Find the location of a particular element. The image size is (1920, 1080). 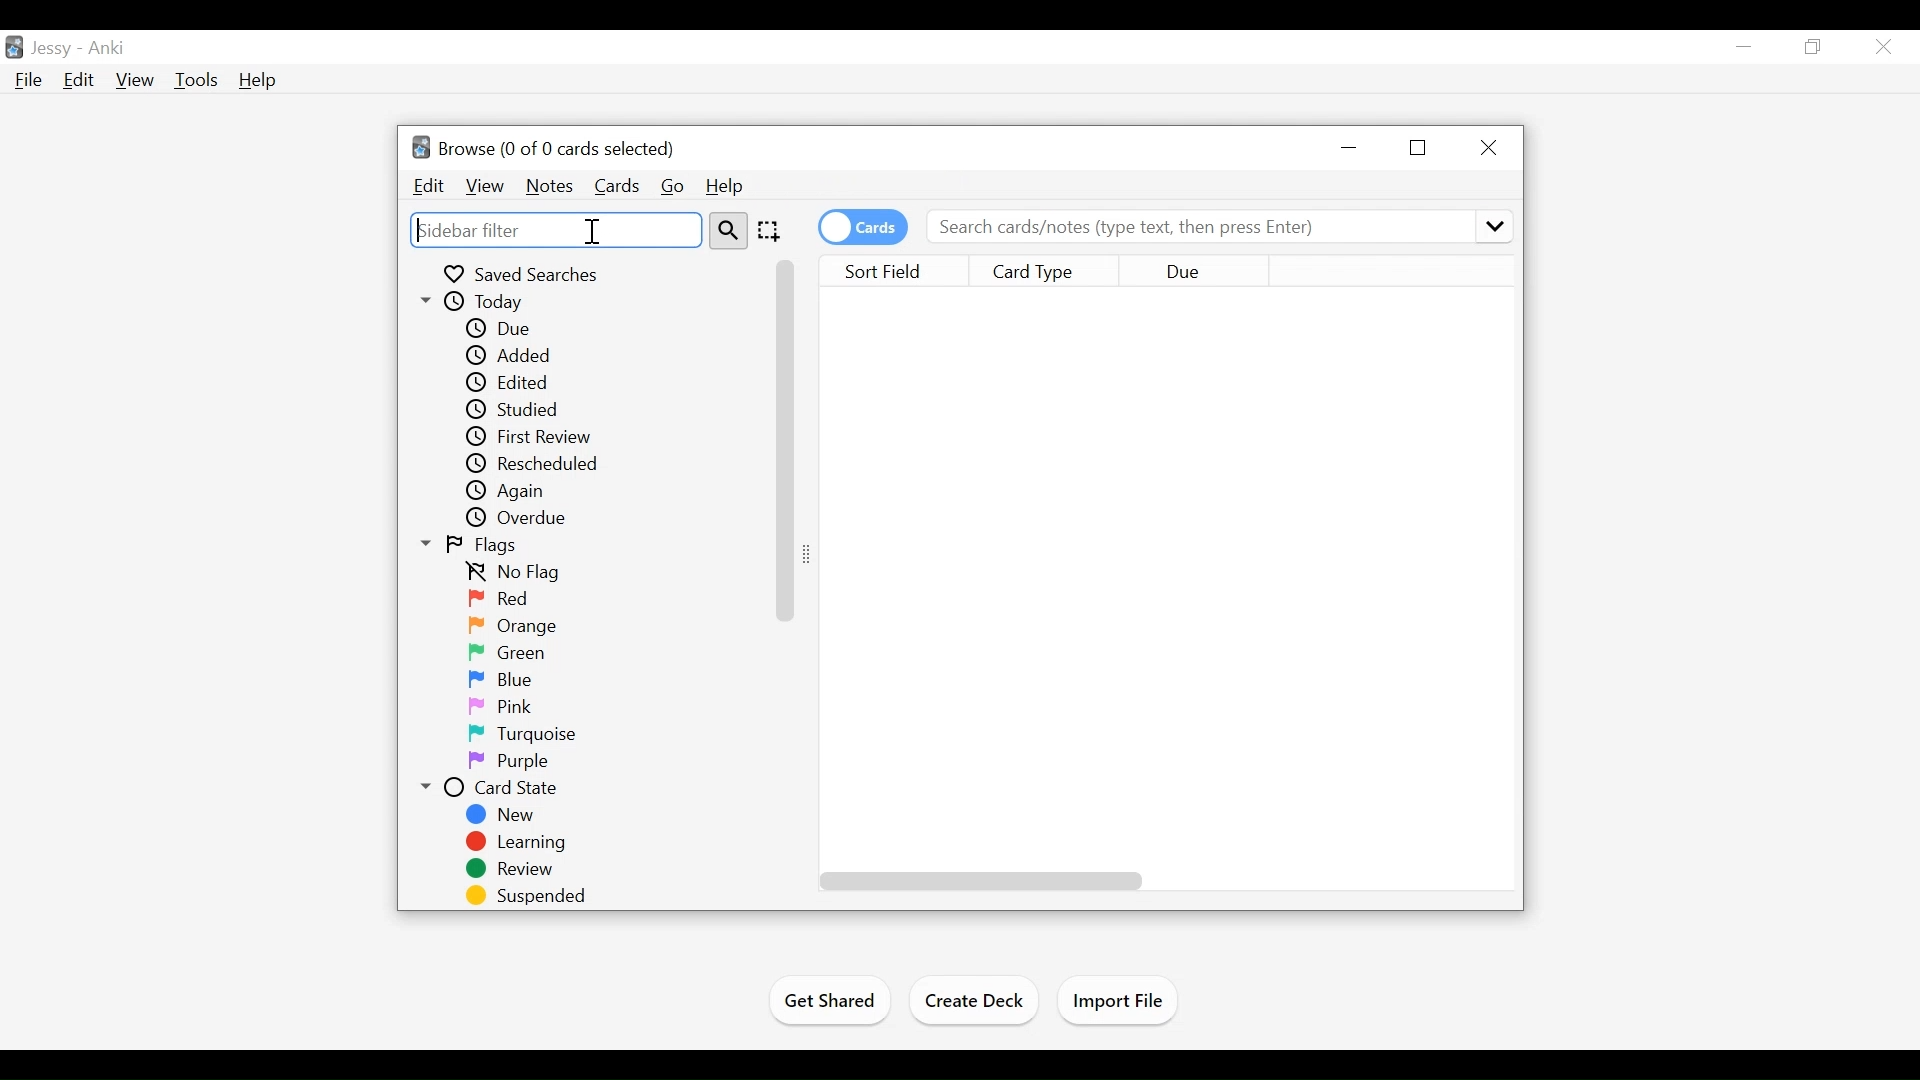

View is located at coordinates (484, 186).